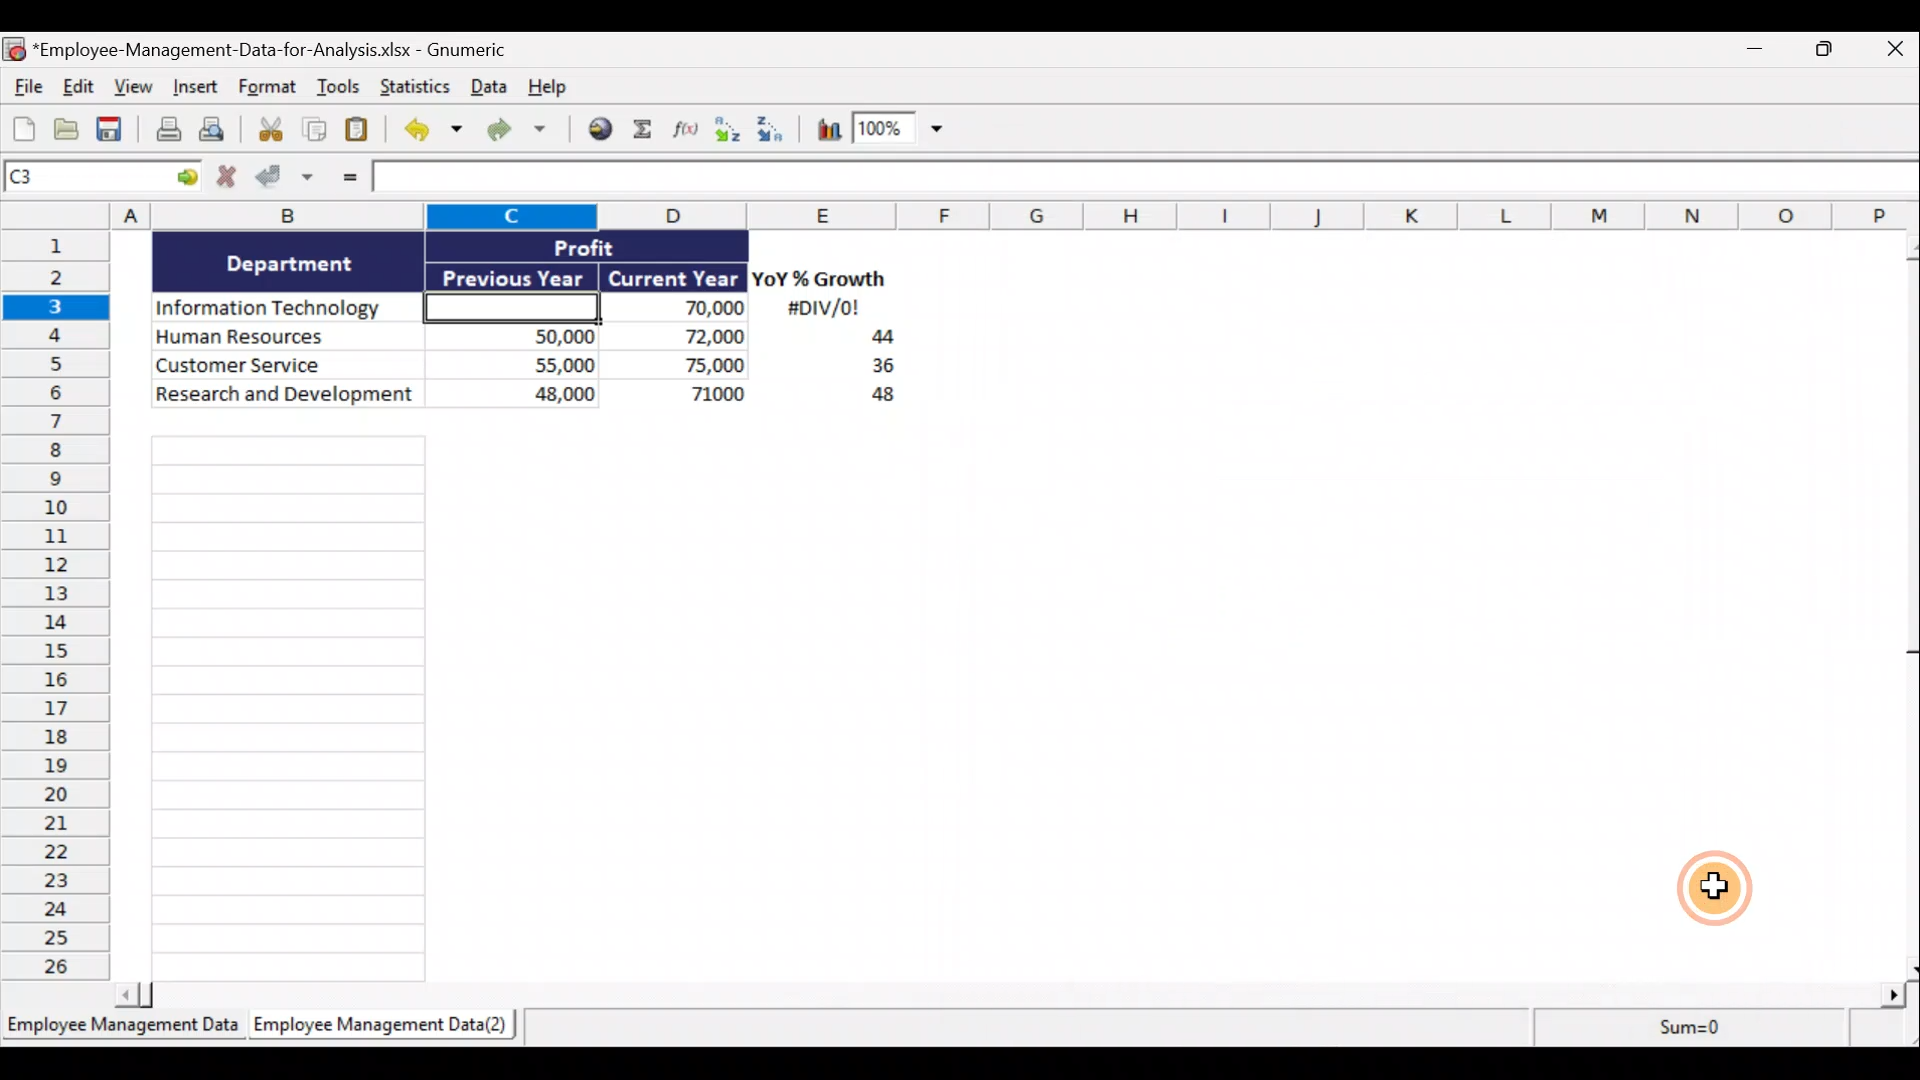 Image resolution: width=1920 pixels, height=1080 pixels. I want to click on Insert hyperlink, so click(602, 129).